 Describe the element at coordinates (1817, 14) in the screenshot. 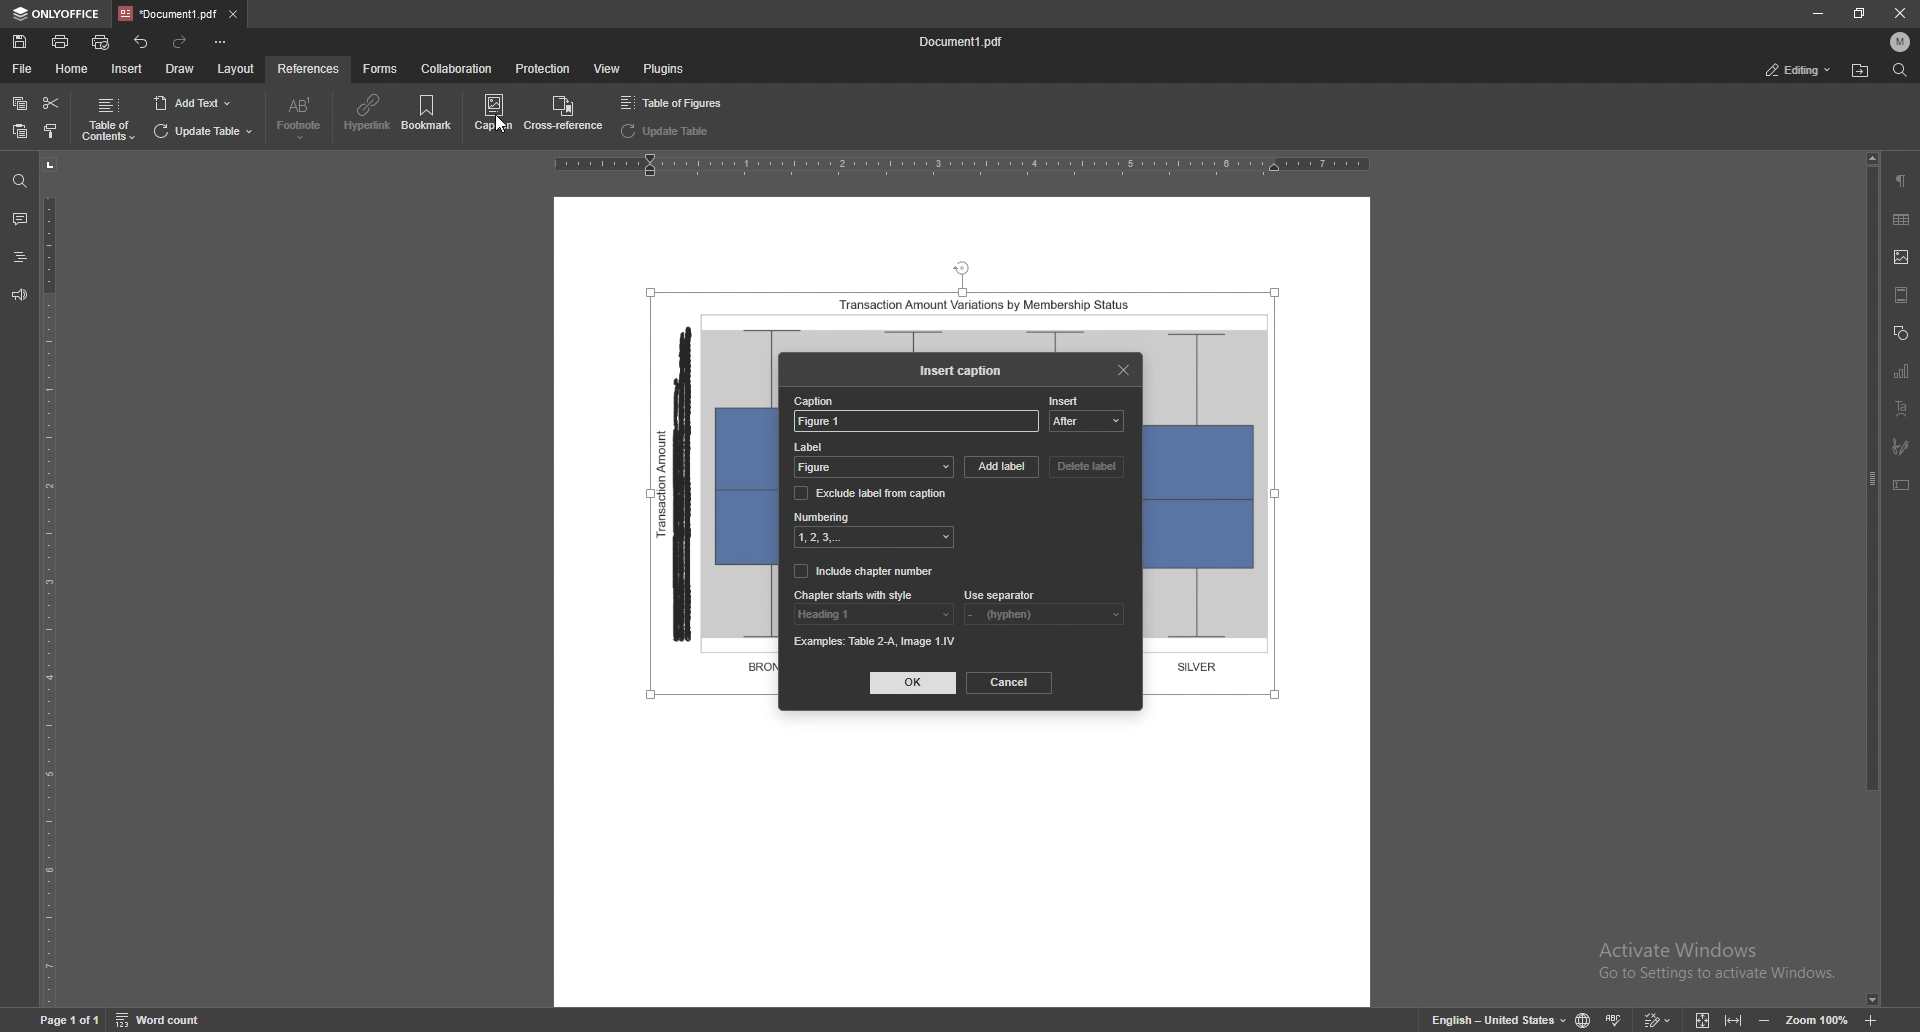

I see `minimize` at that location.